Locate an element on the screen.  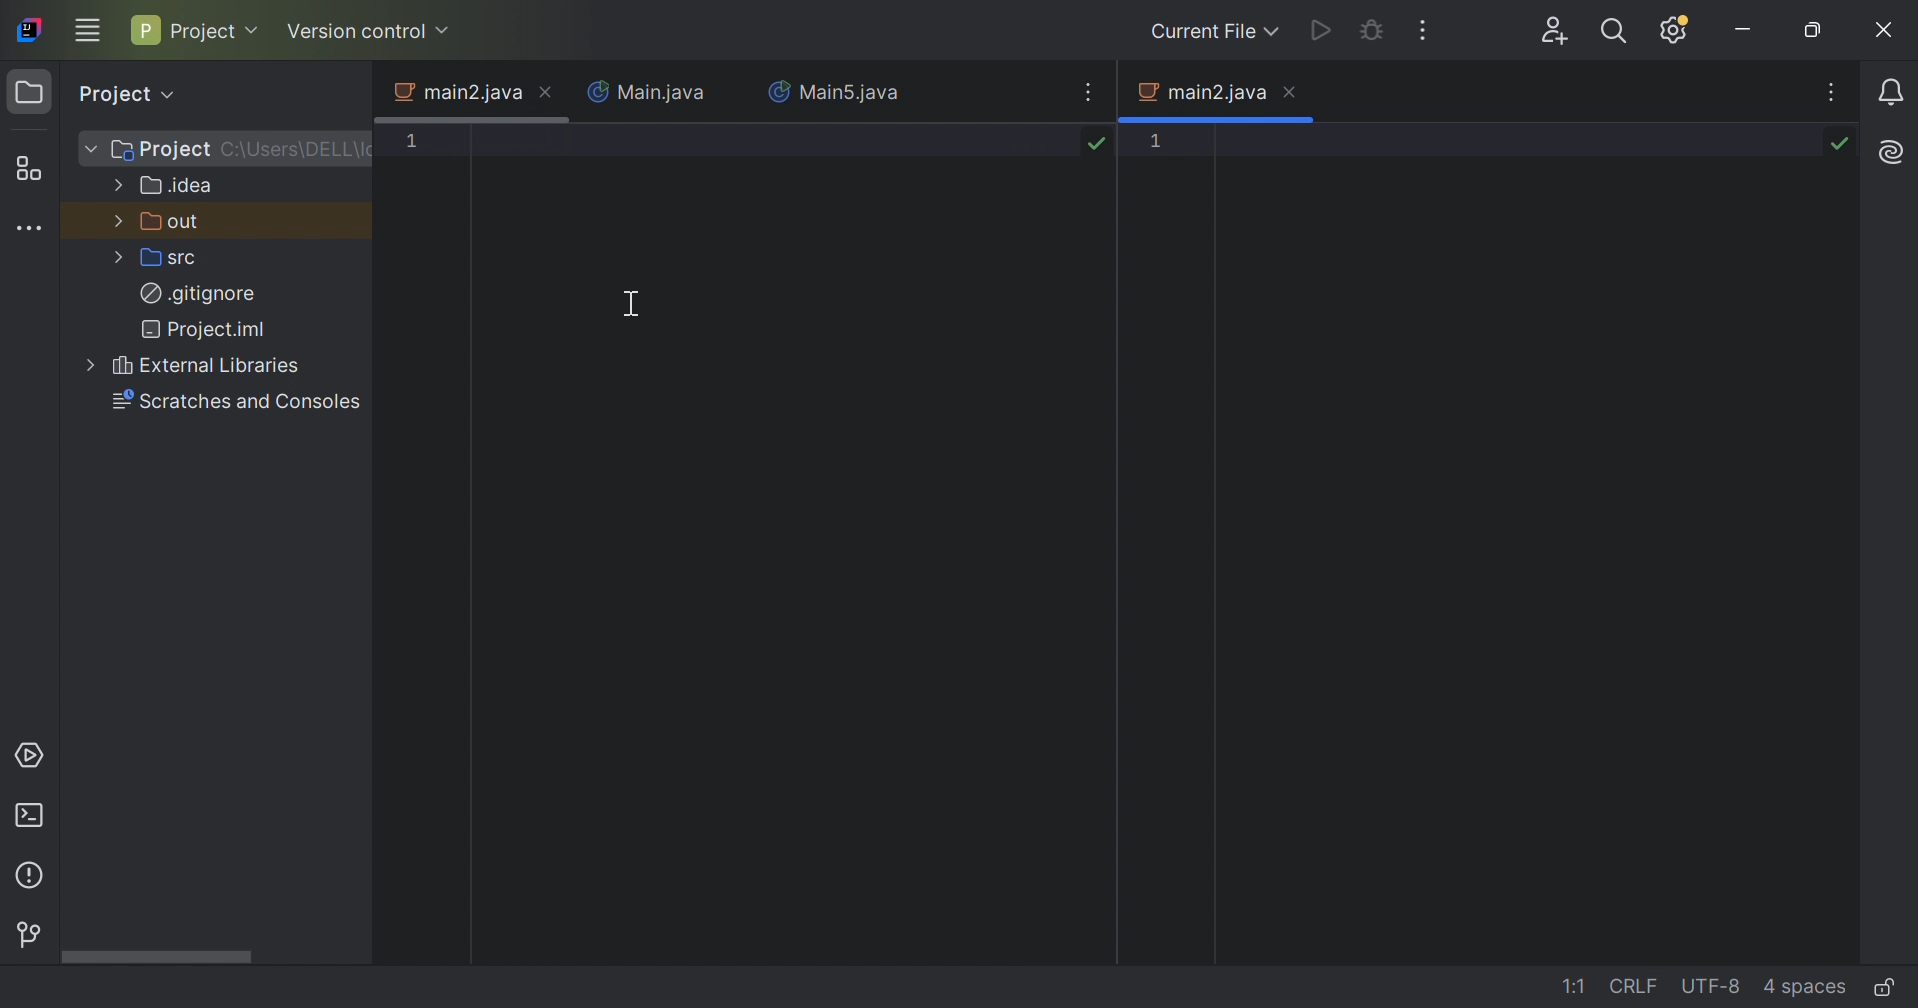
More is located at coordinates (90, 366).